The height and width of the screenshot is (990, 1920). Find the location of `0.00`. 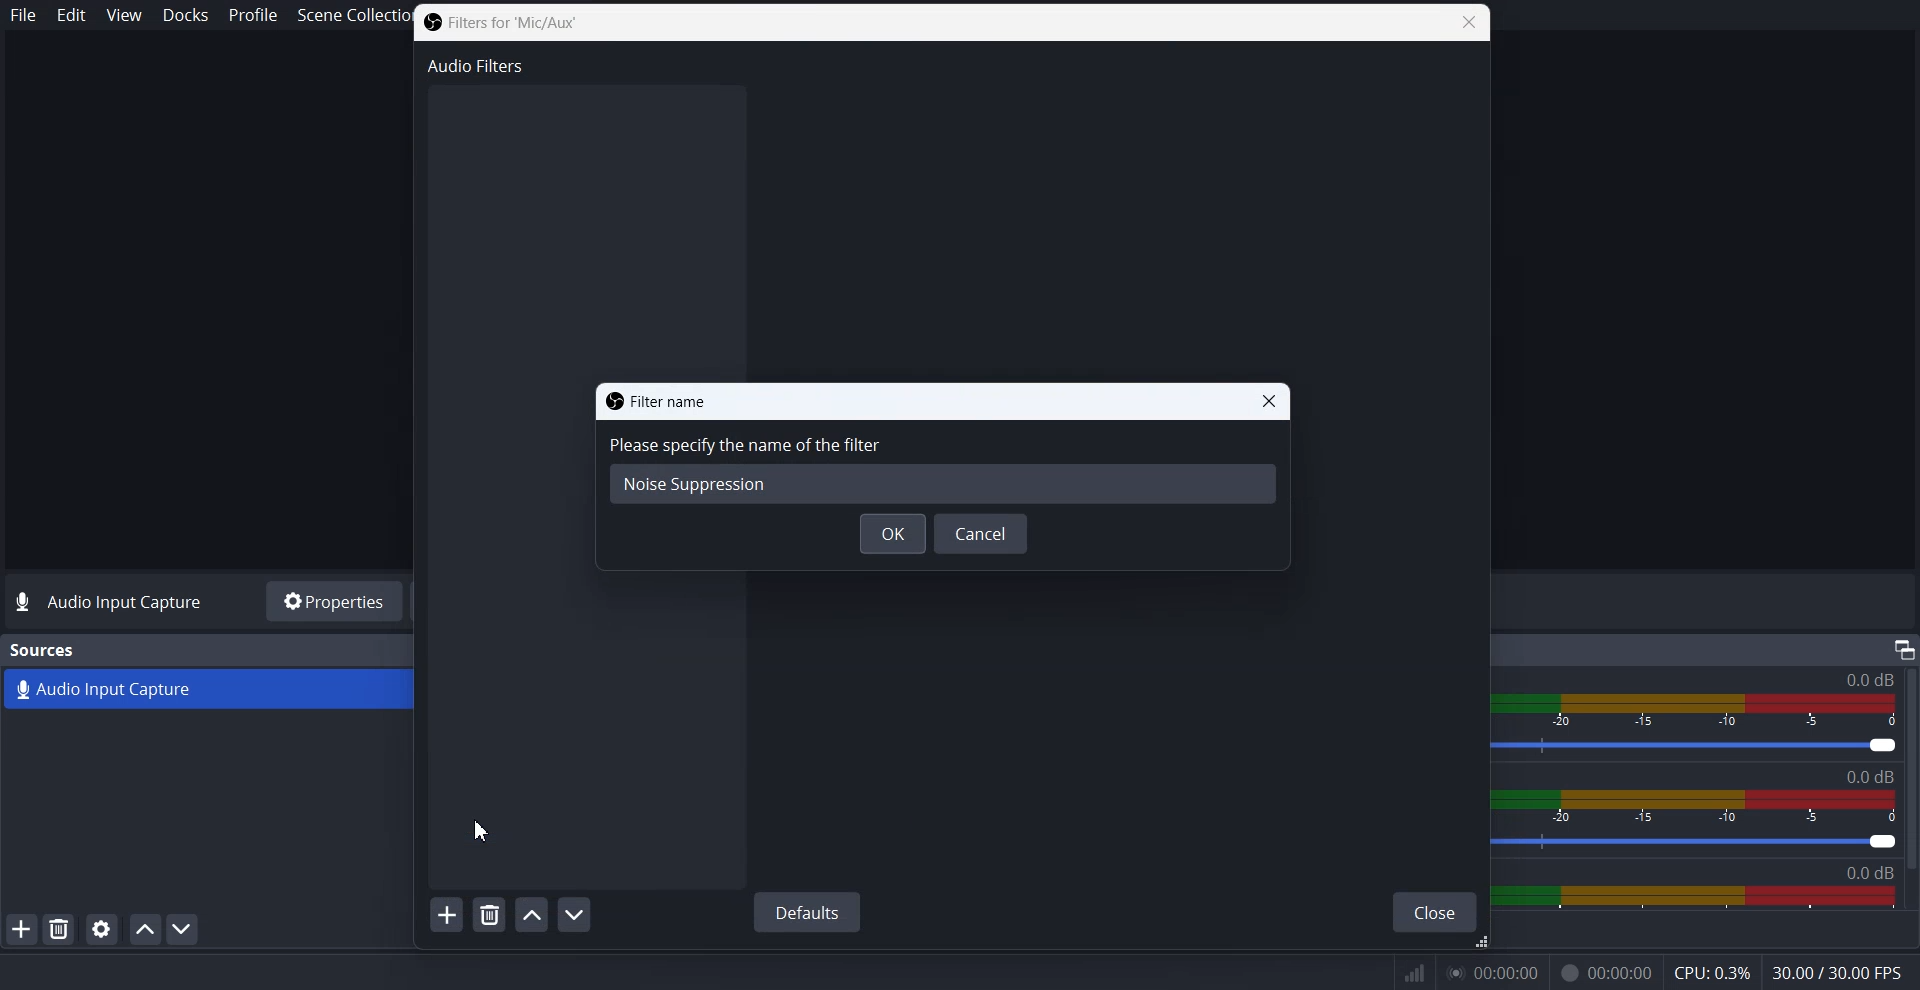

0.00 is located at coordinates (1500, 977).